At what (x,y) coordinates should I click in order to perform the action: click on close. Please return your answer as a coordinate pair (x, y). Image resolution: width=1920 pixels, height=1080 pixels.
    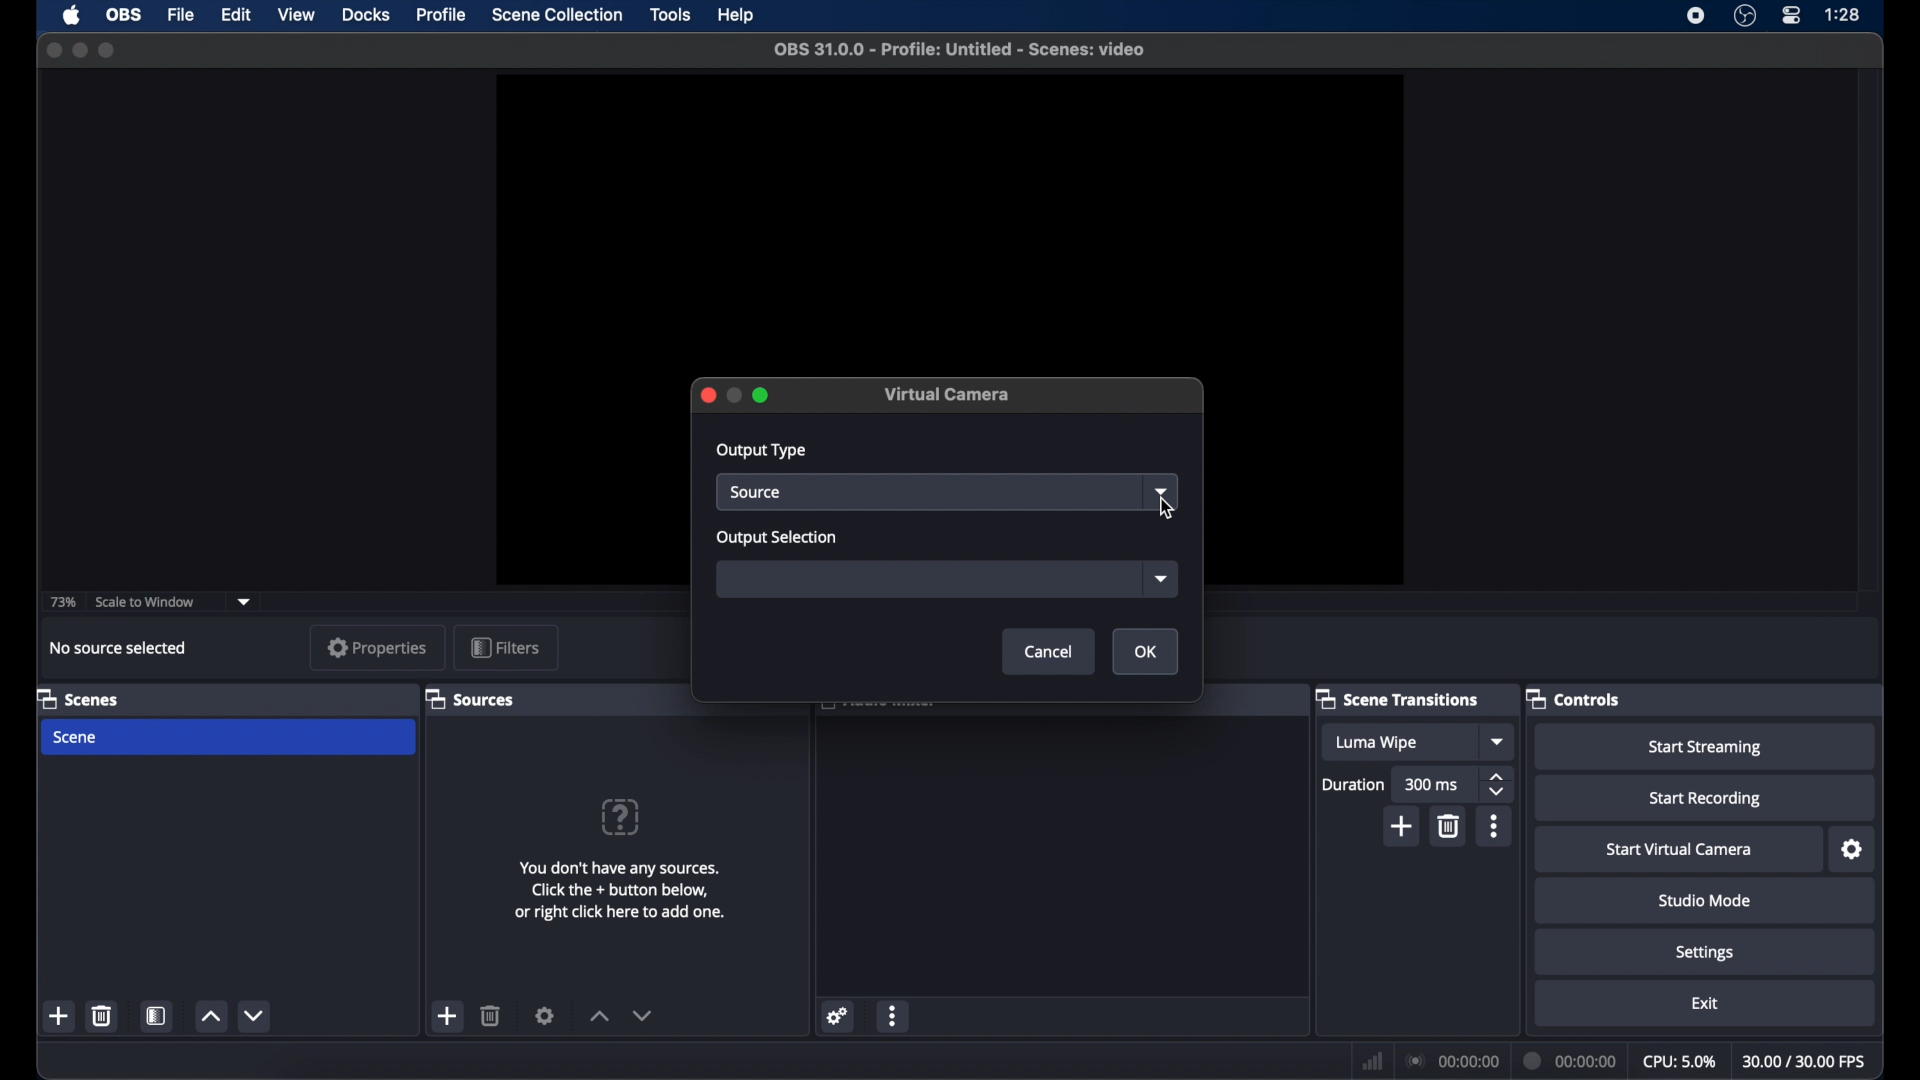
    Looking at the image, I should click on (53, 50).